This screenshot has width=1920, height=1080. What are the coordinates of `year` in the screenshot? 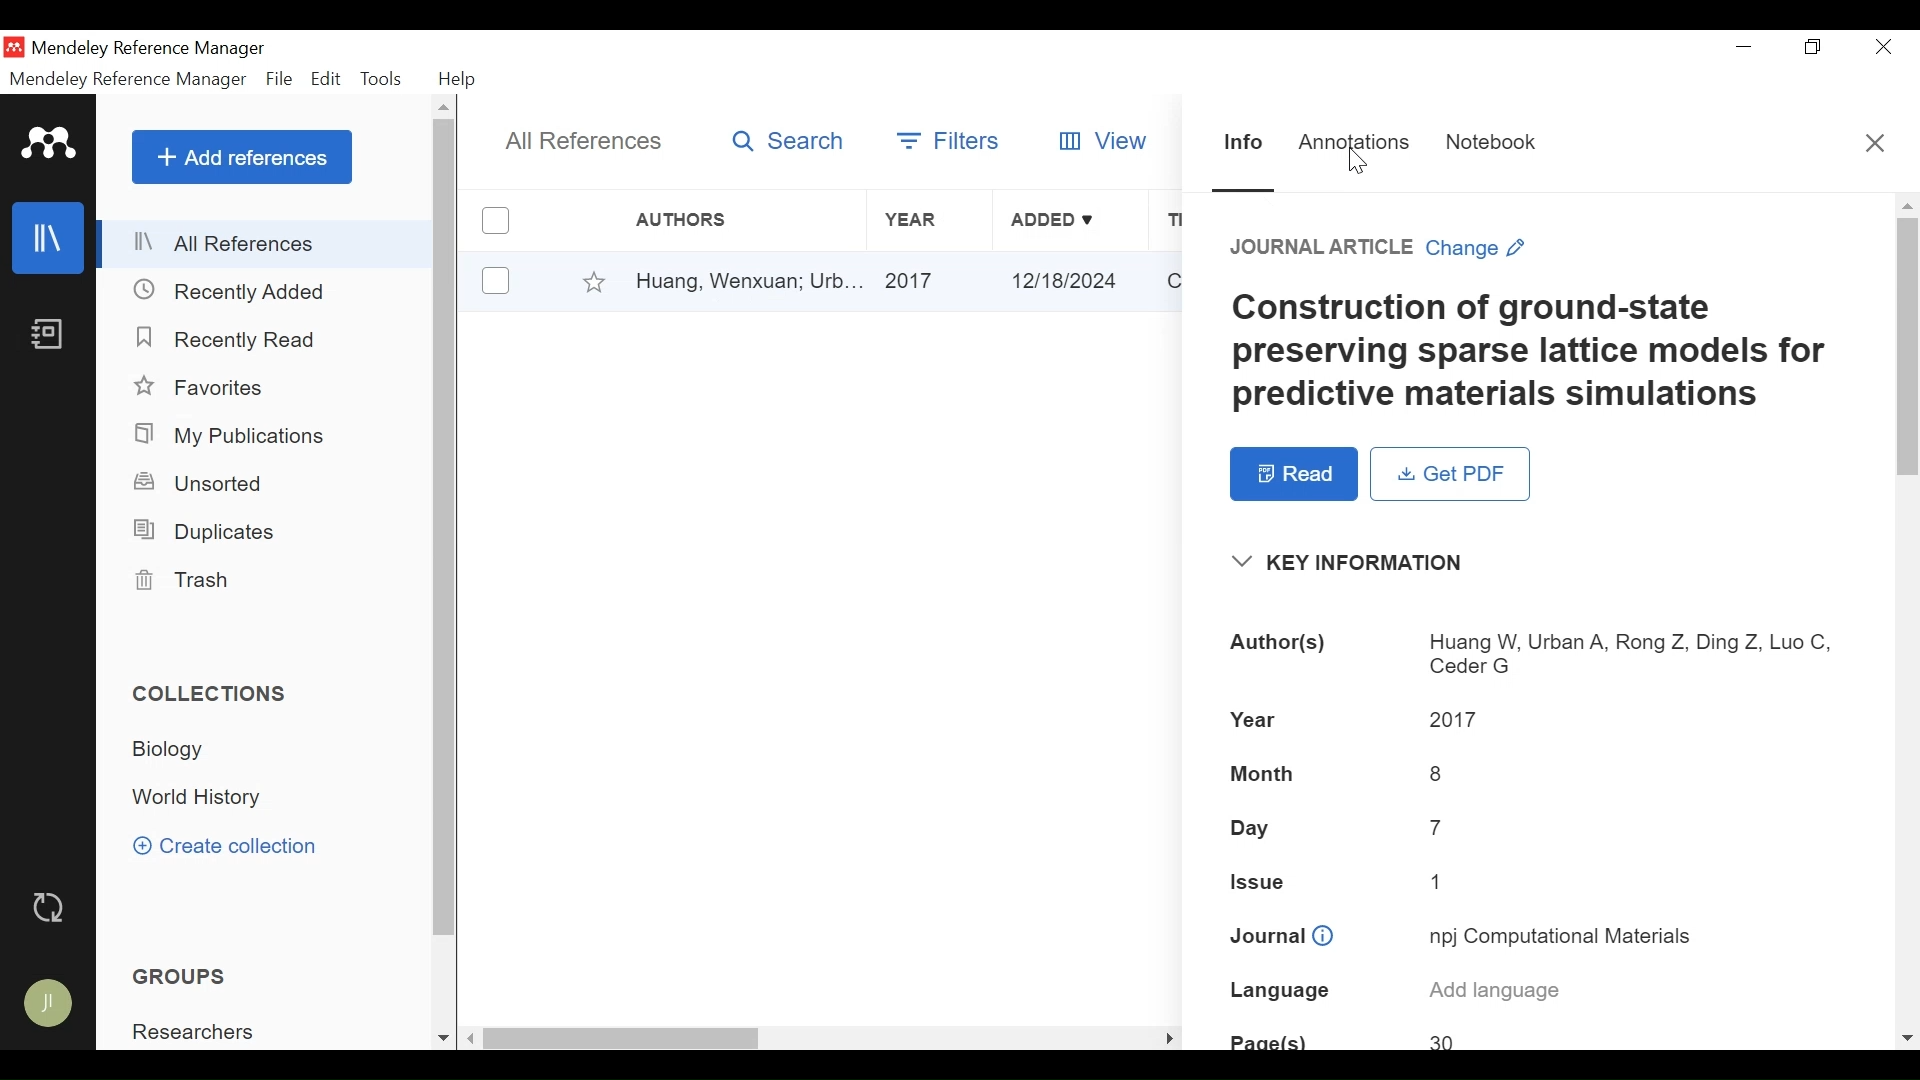 It's located at (1253, 721).